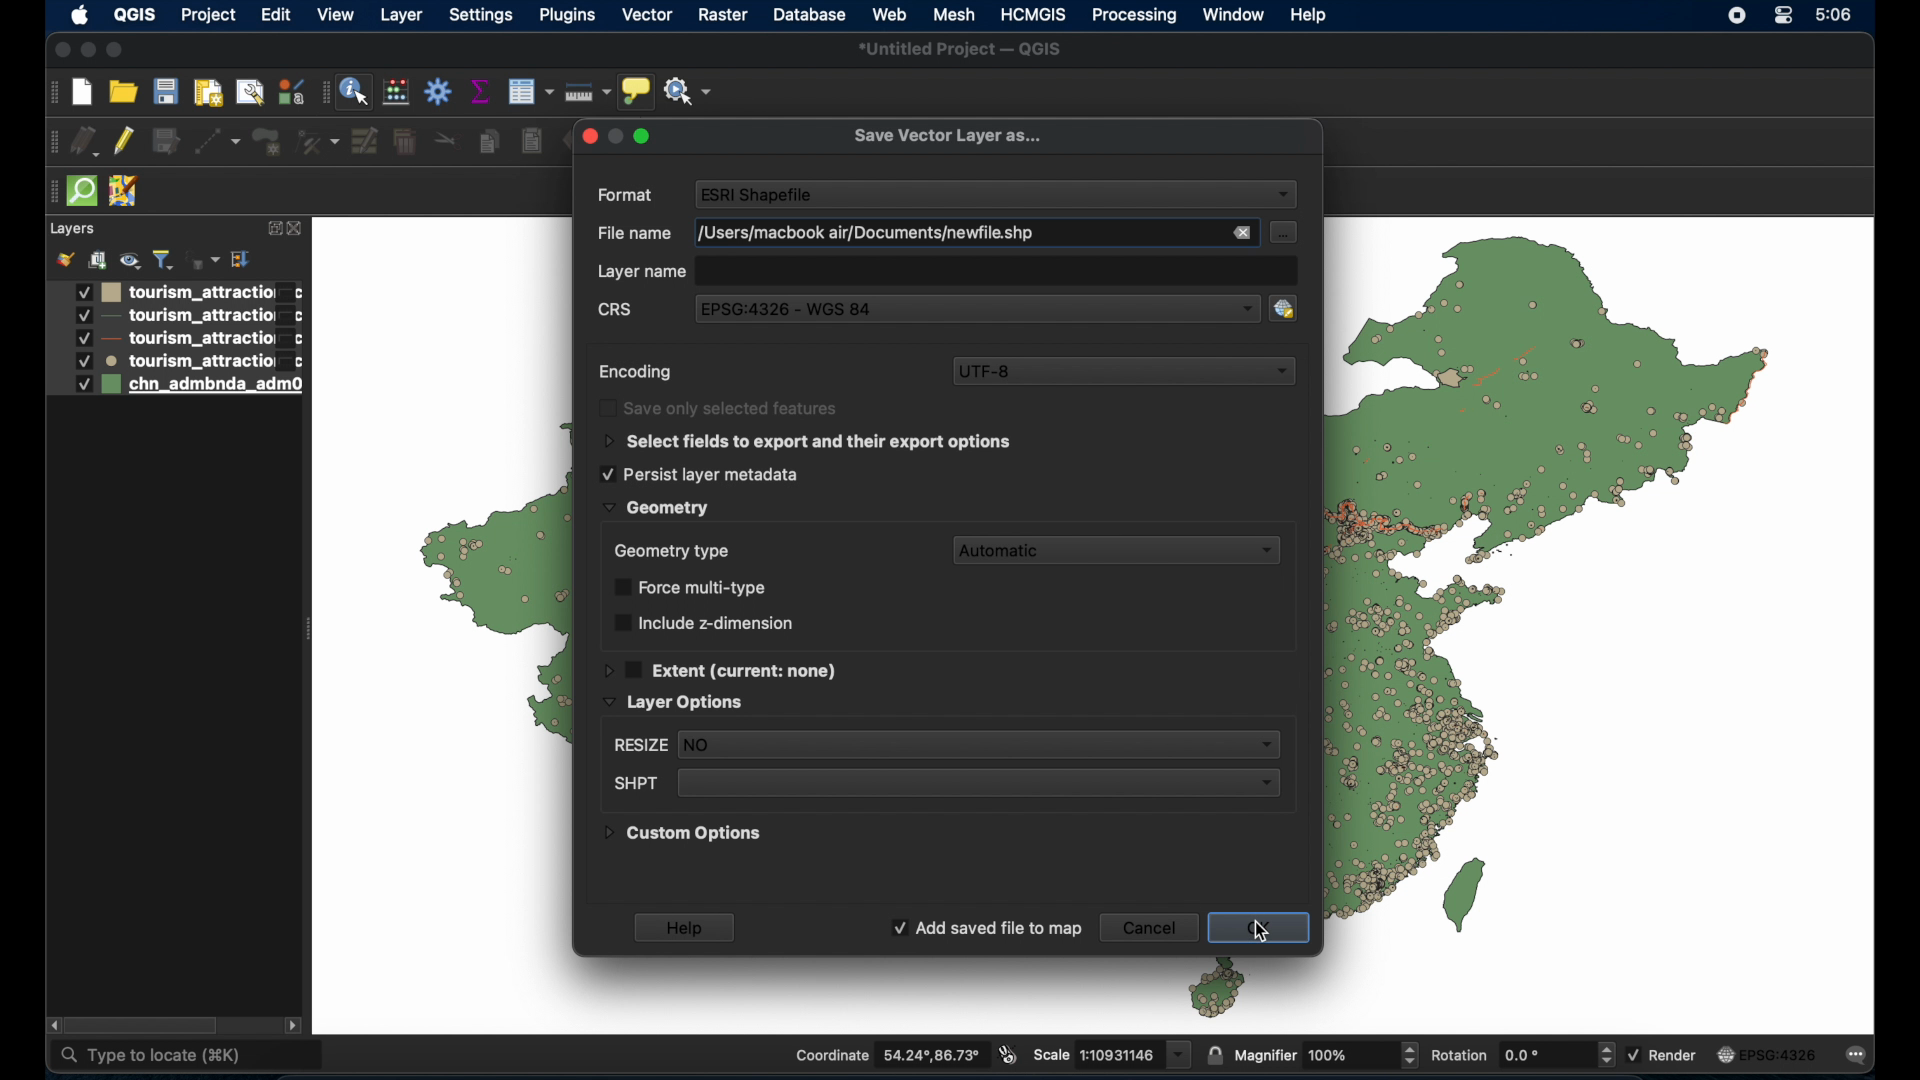  What do you see at coordinates (81, 192) in the screenshot?
I see `quick osm` at bounding box center [81, 192].